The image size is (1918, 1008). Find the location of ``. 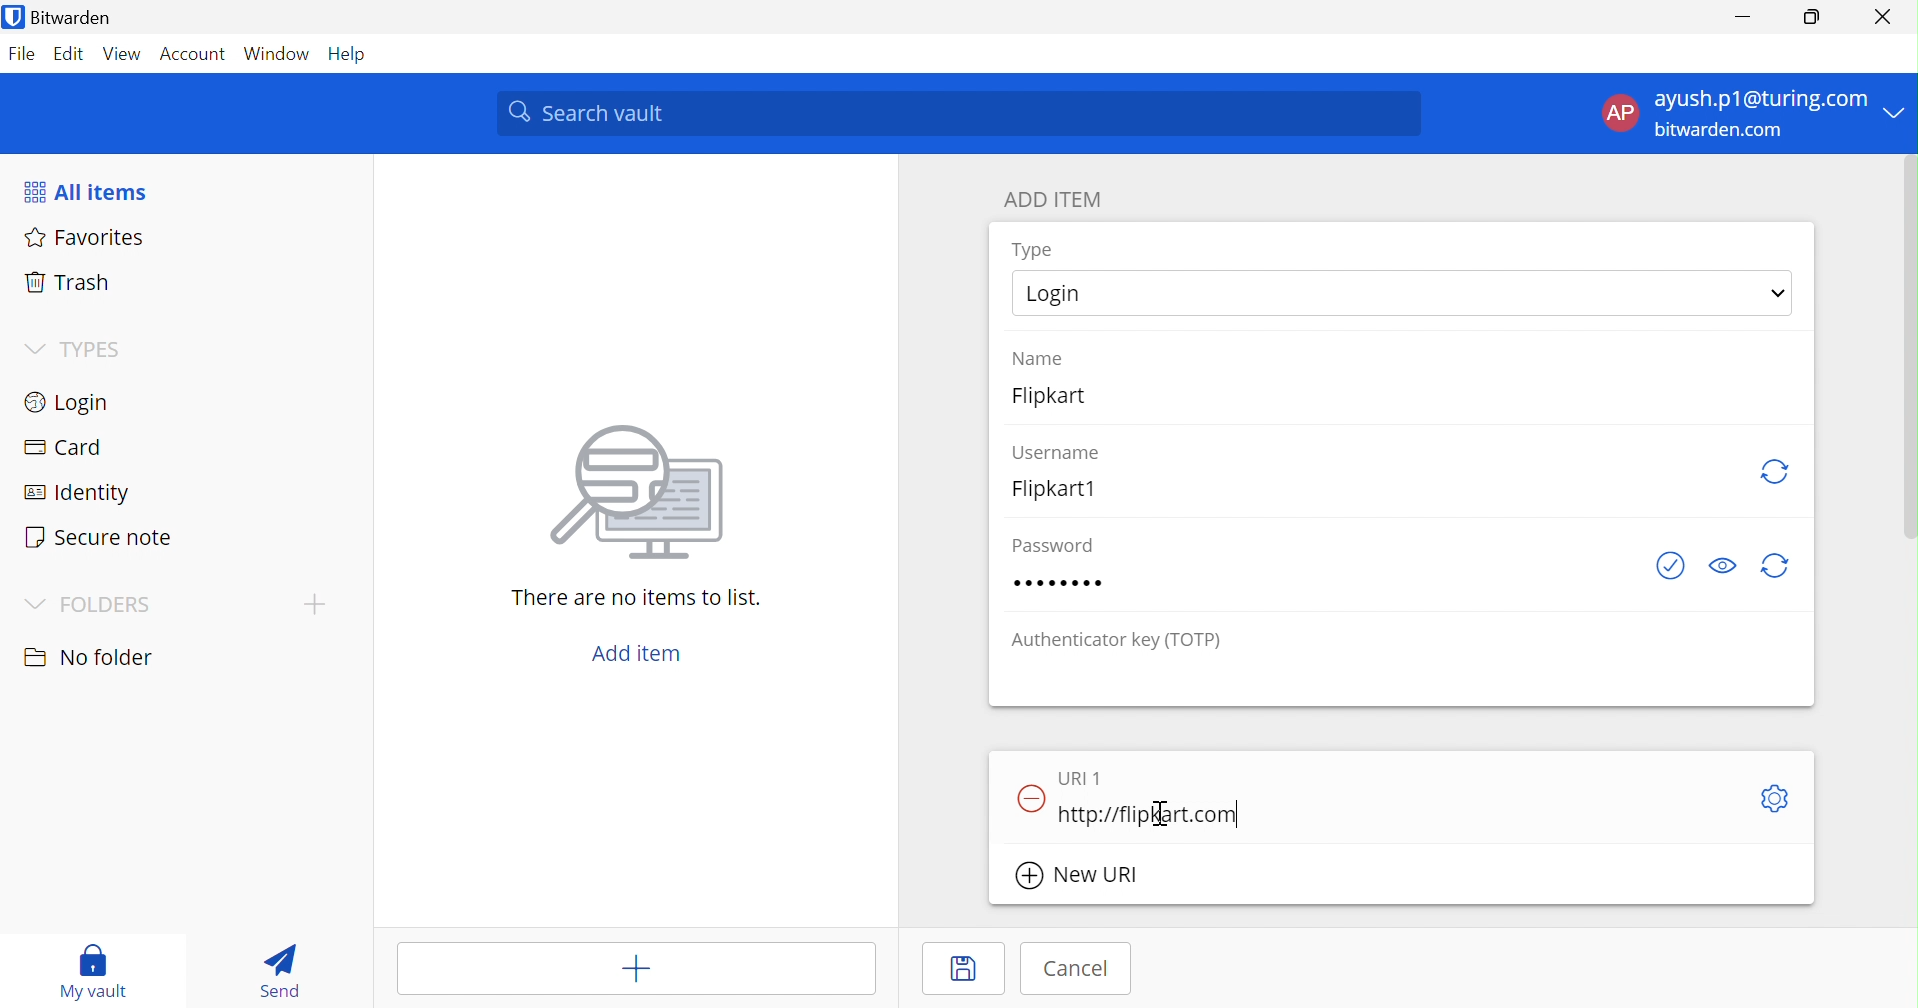

 is located at coordinates (1027, 801).